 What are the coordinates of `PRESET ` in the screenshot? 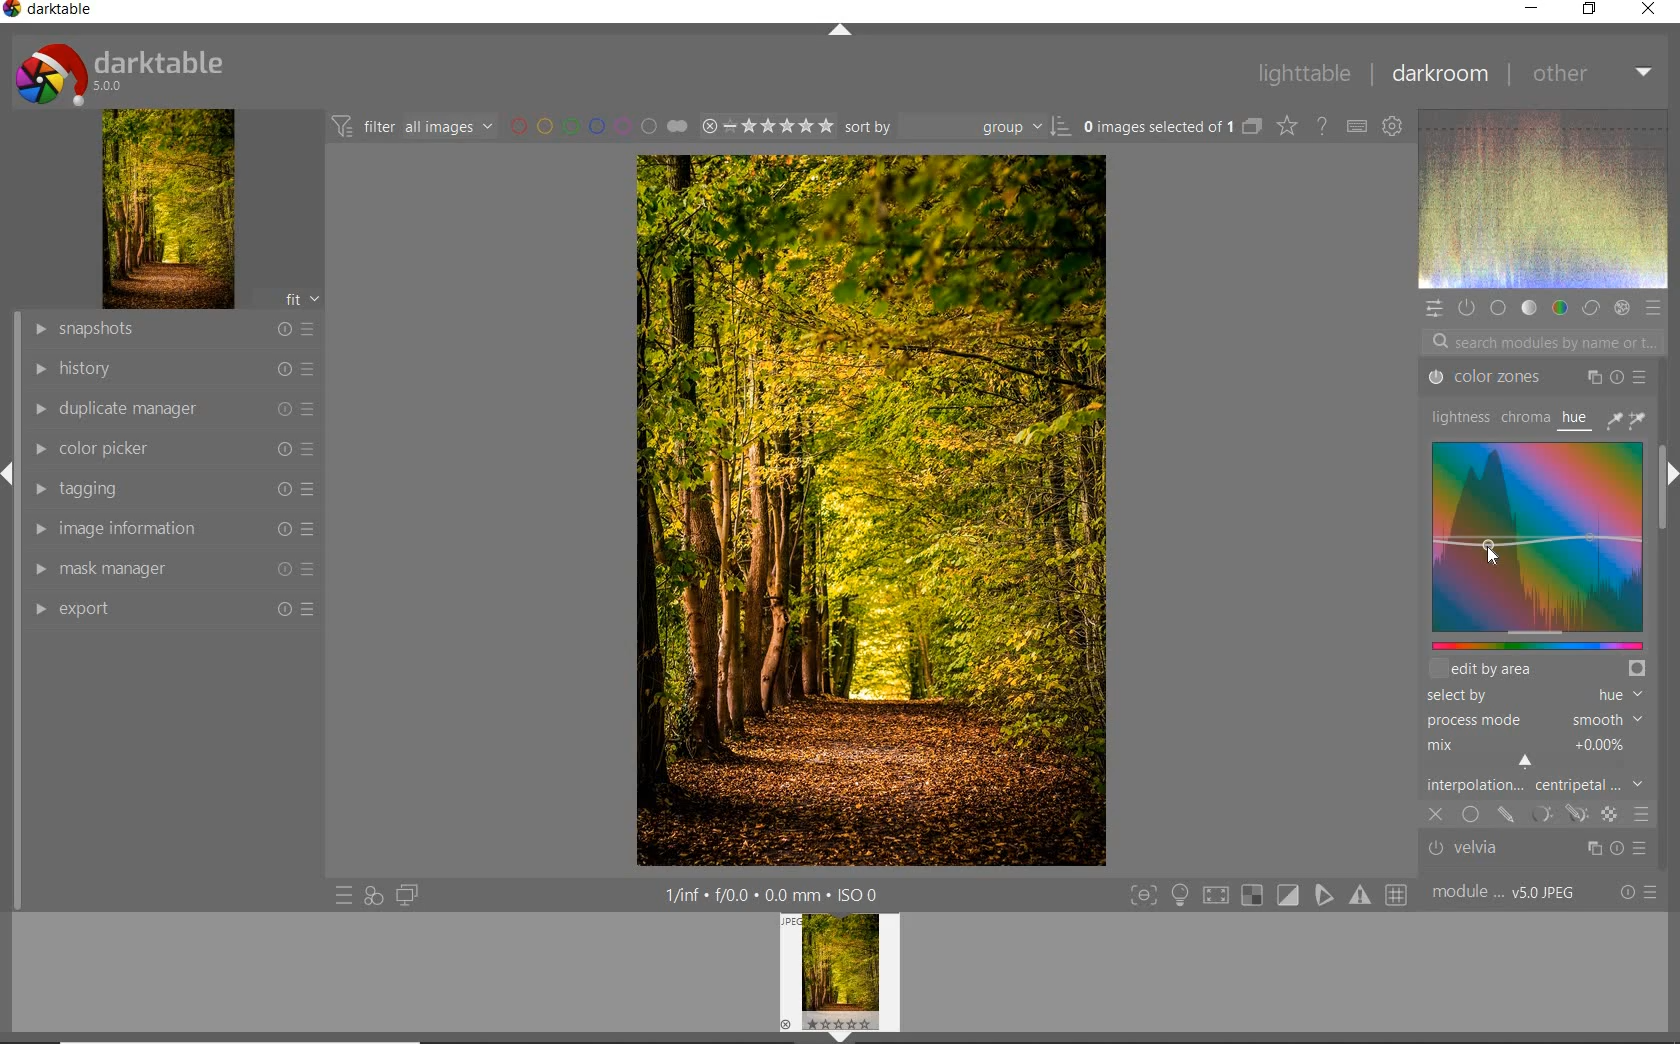 It's located at (1653, 307).